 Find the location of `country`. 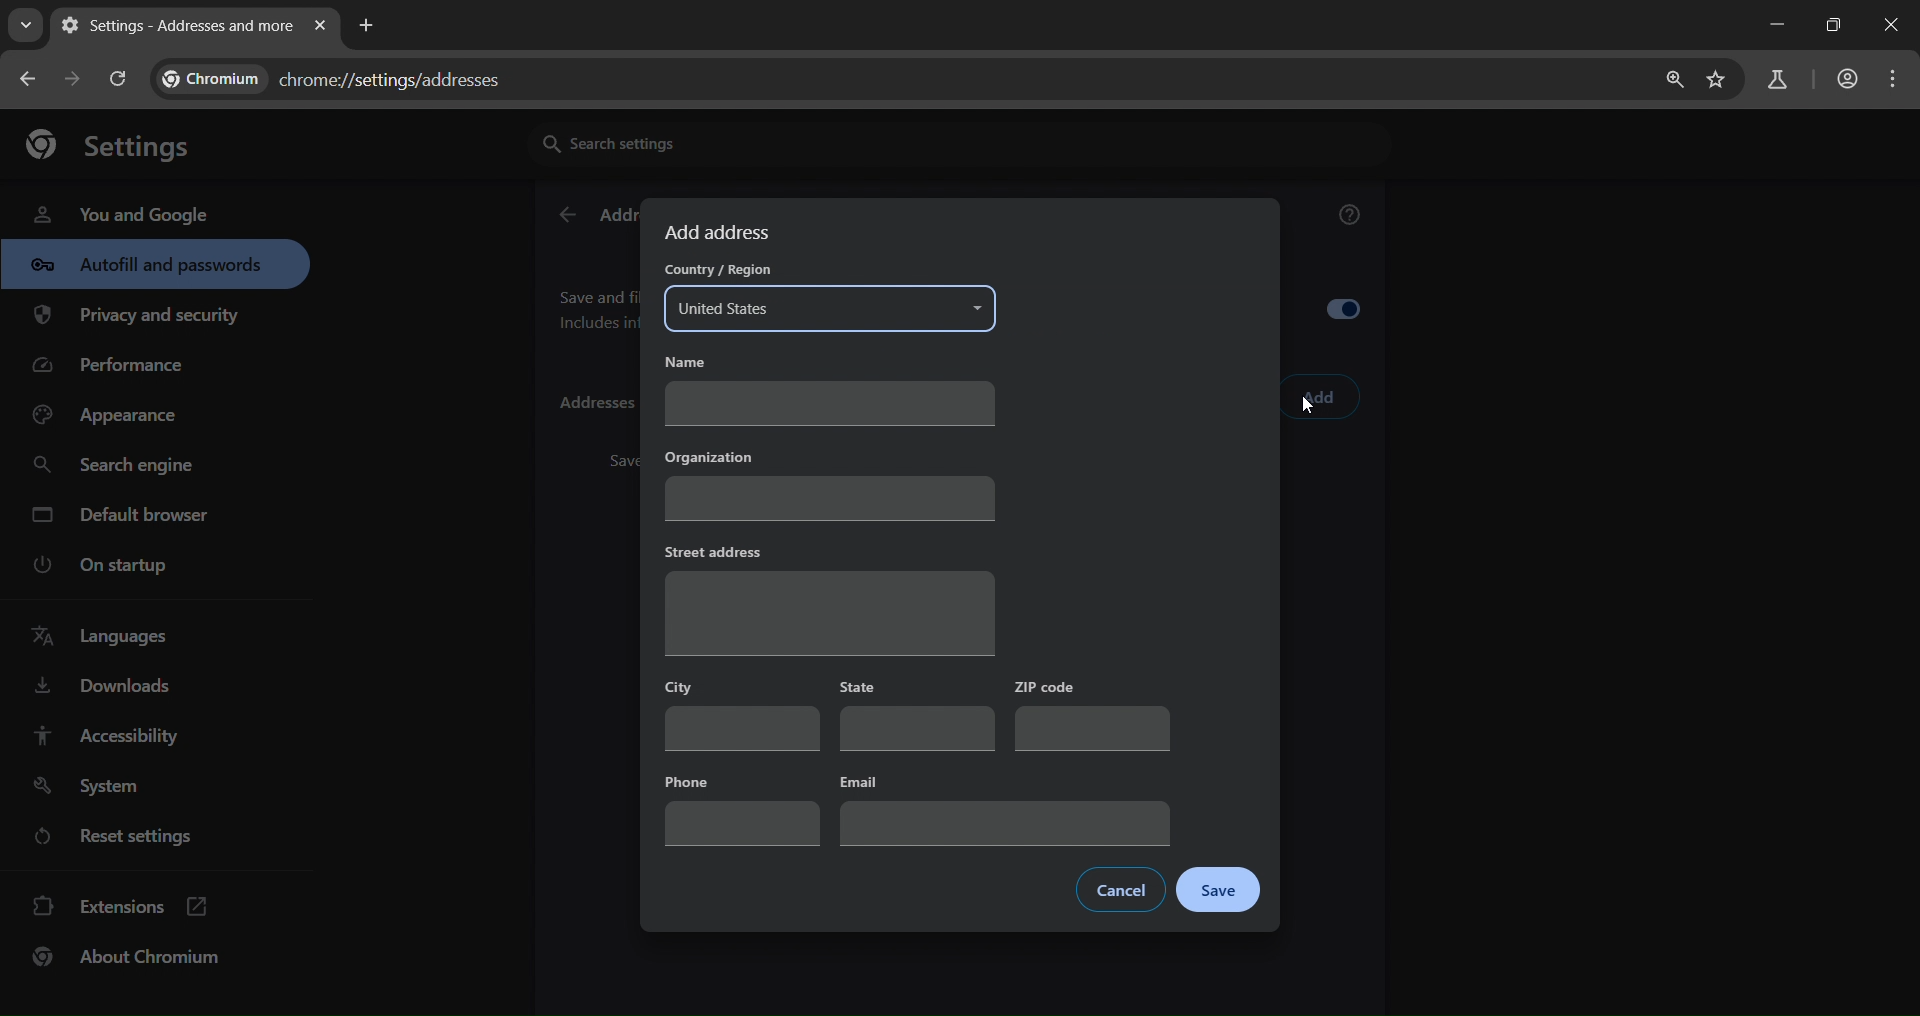

country is located at coordinates (833, 295).